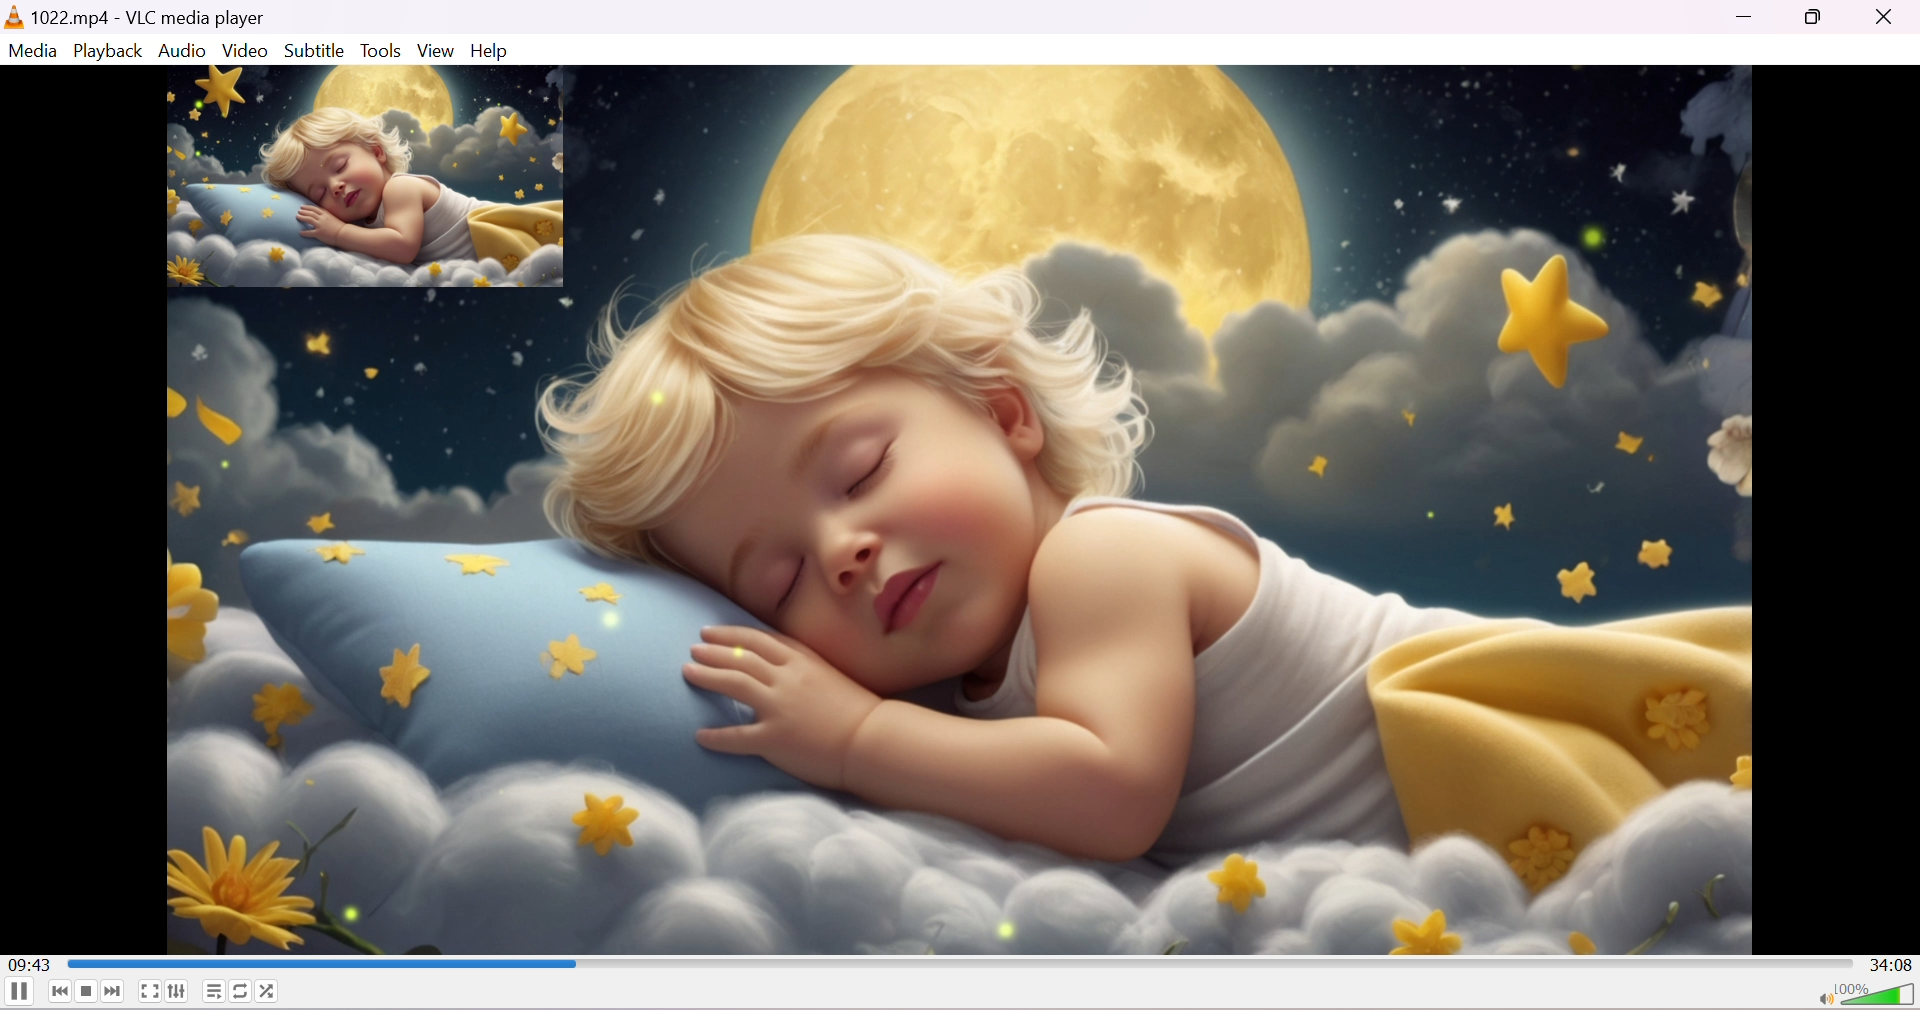  I want to click on Toggle the video in fullscreen, so click(149, 993).